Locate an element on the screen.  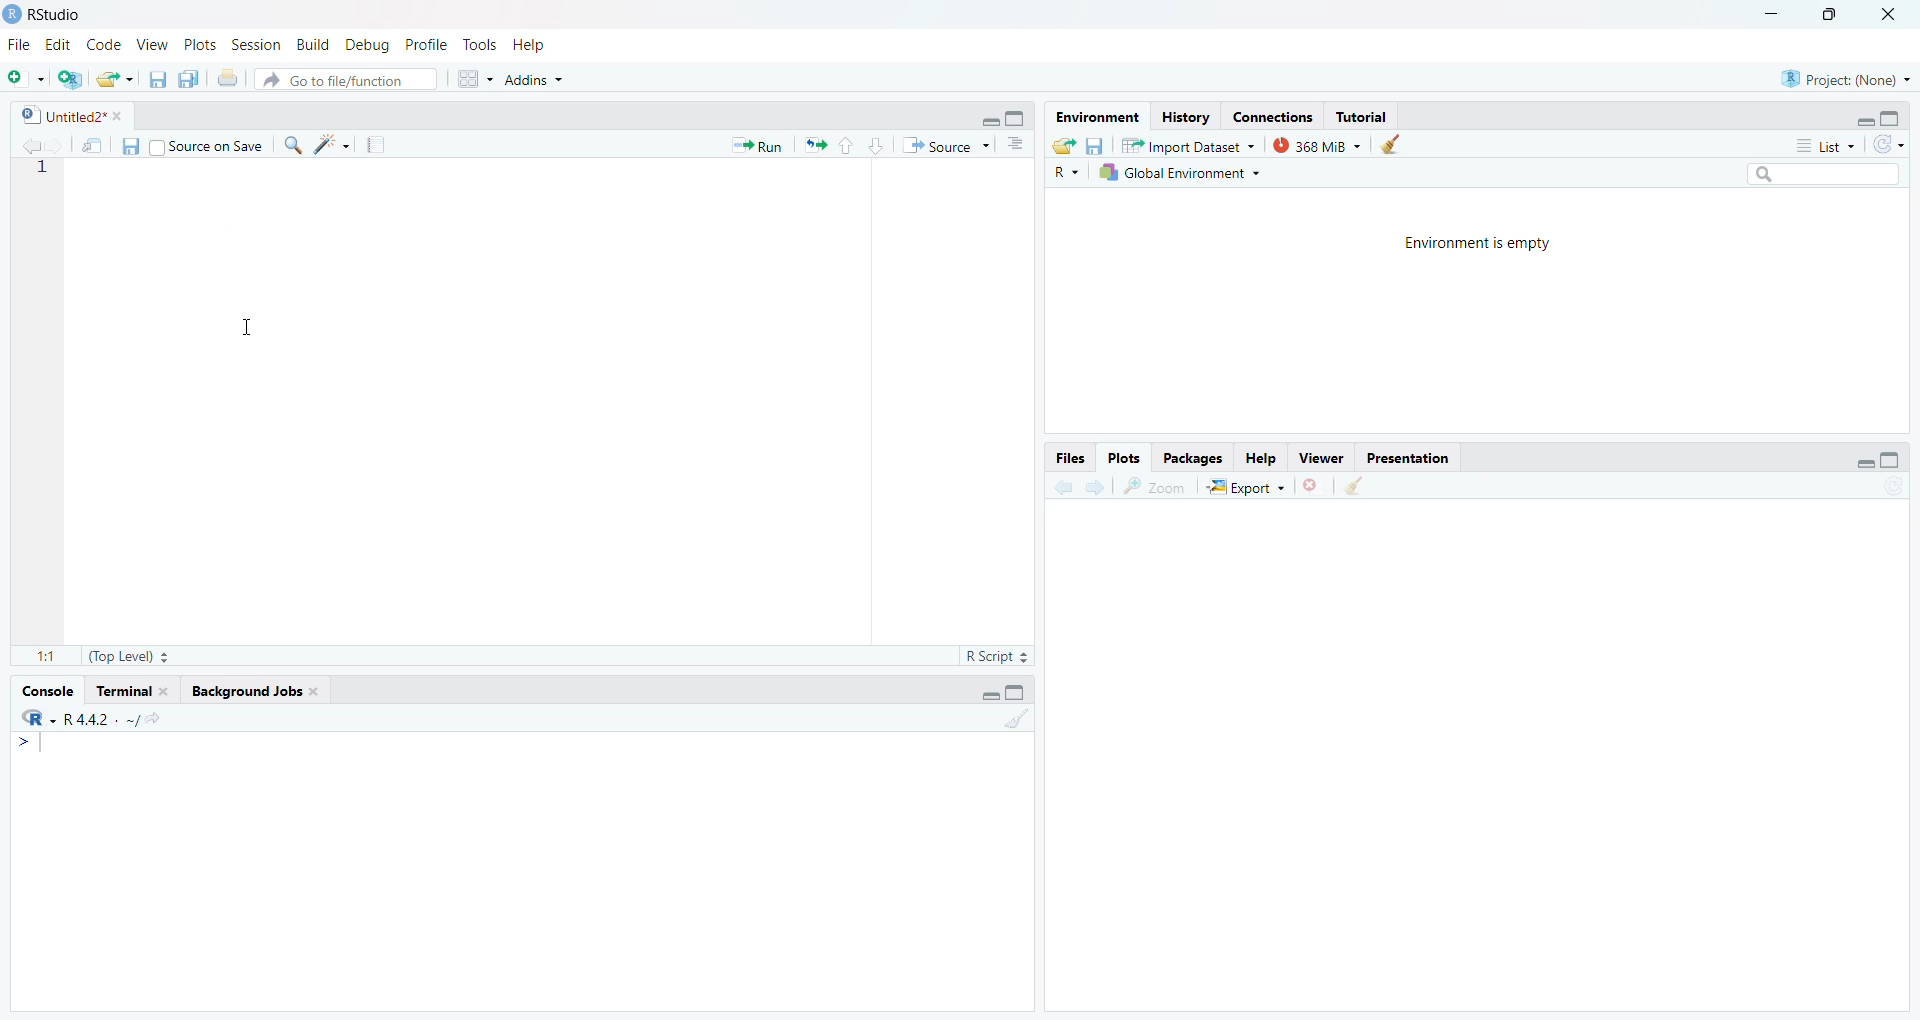
Tutorial is located at coordinates (1366, 117).